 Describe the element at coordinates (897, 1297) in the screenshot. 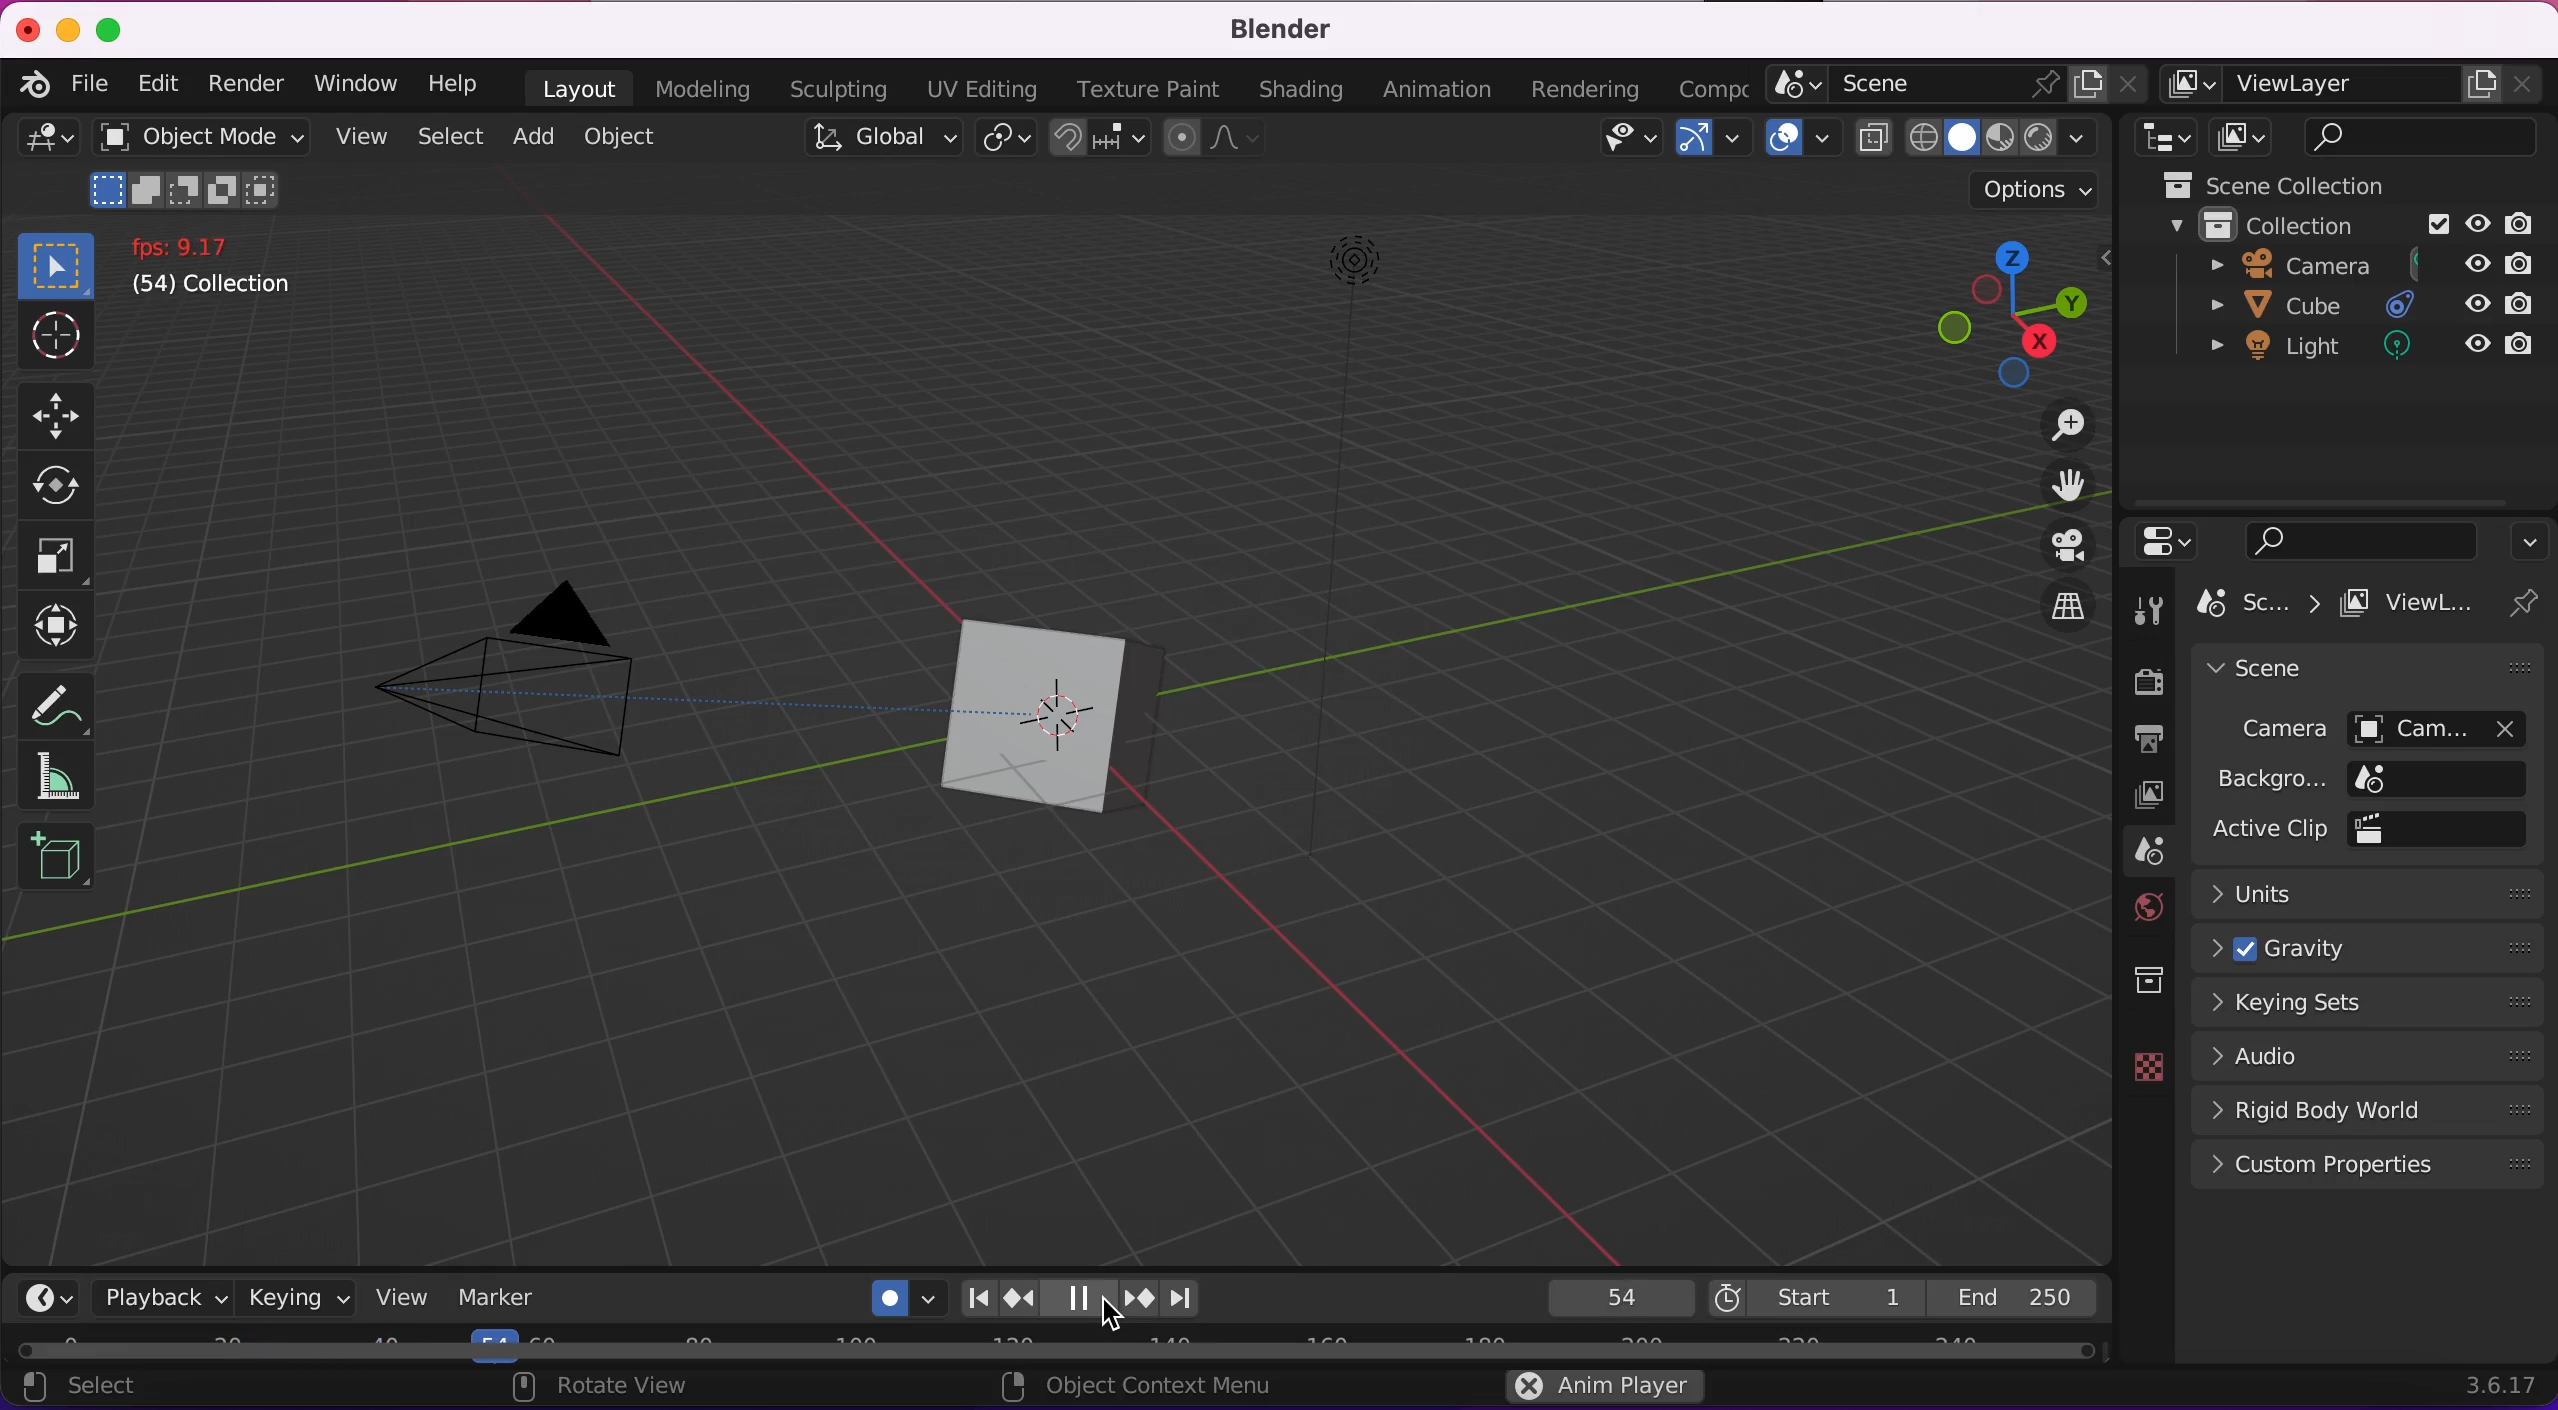

I see `auto keying` at that location.